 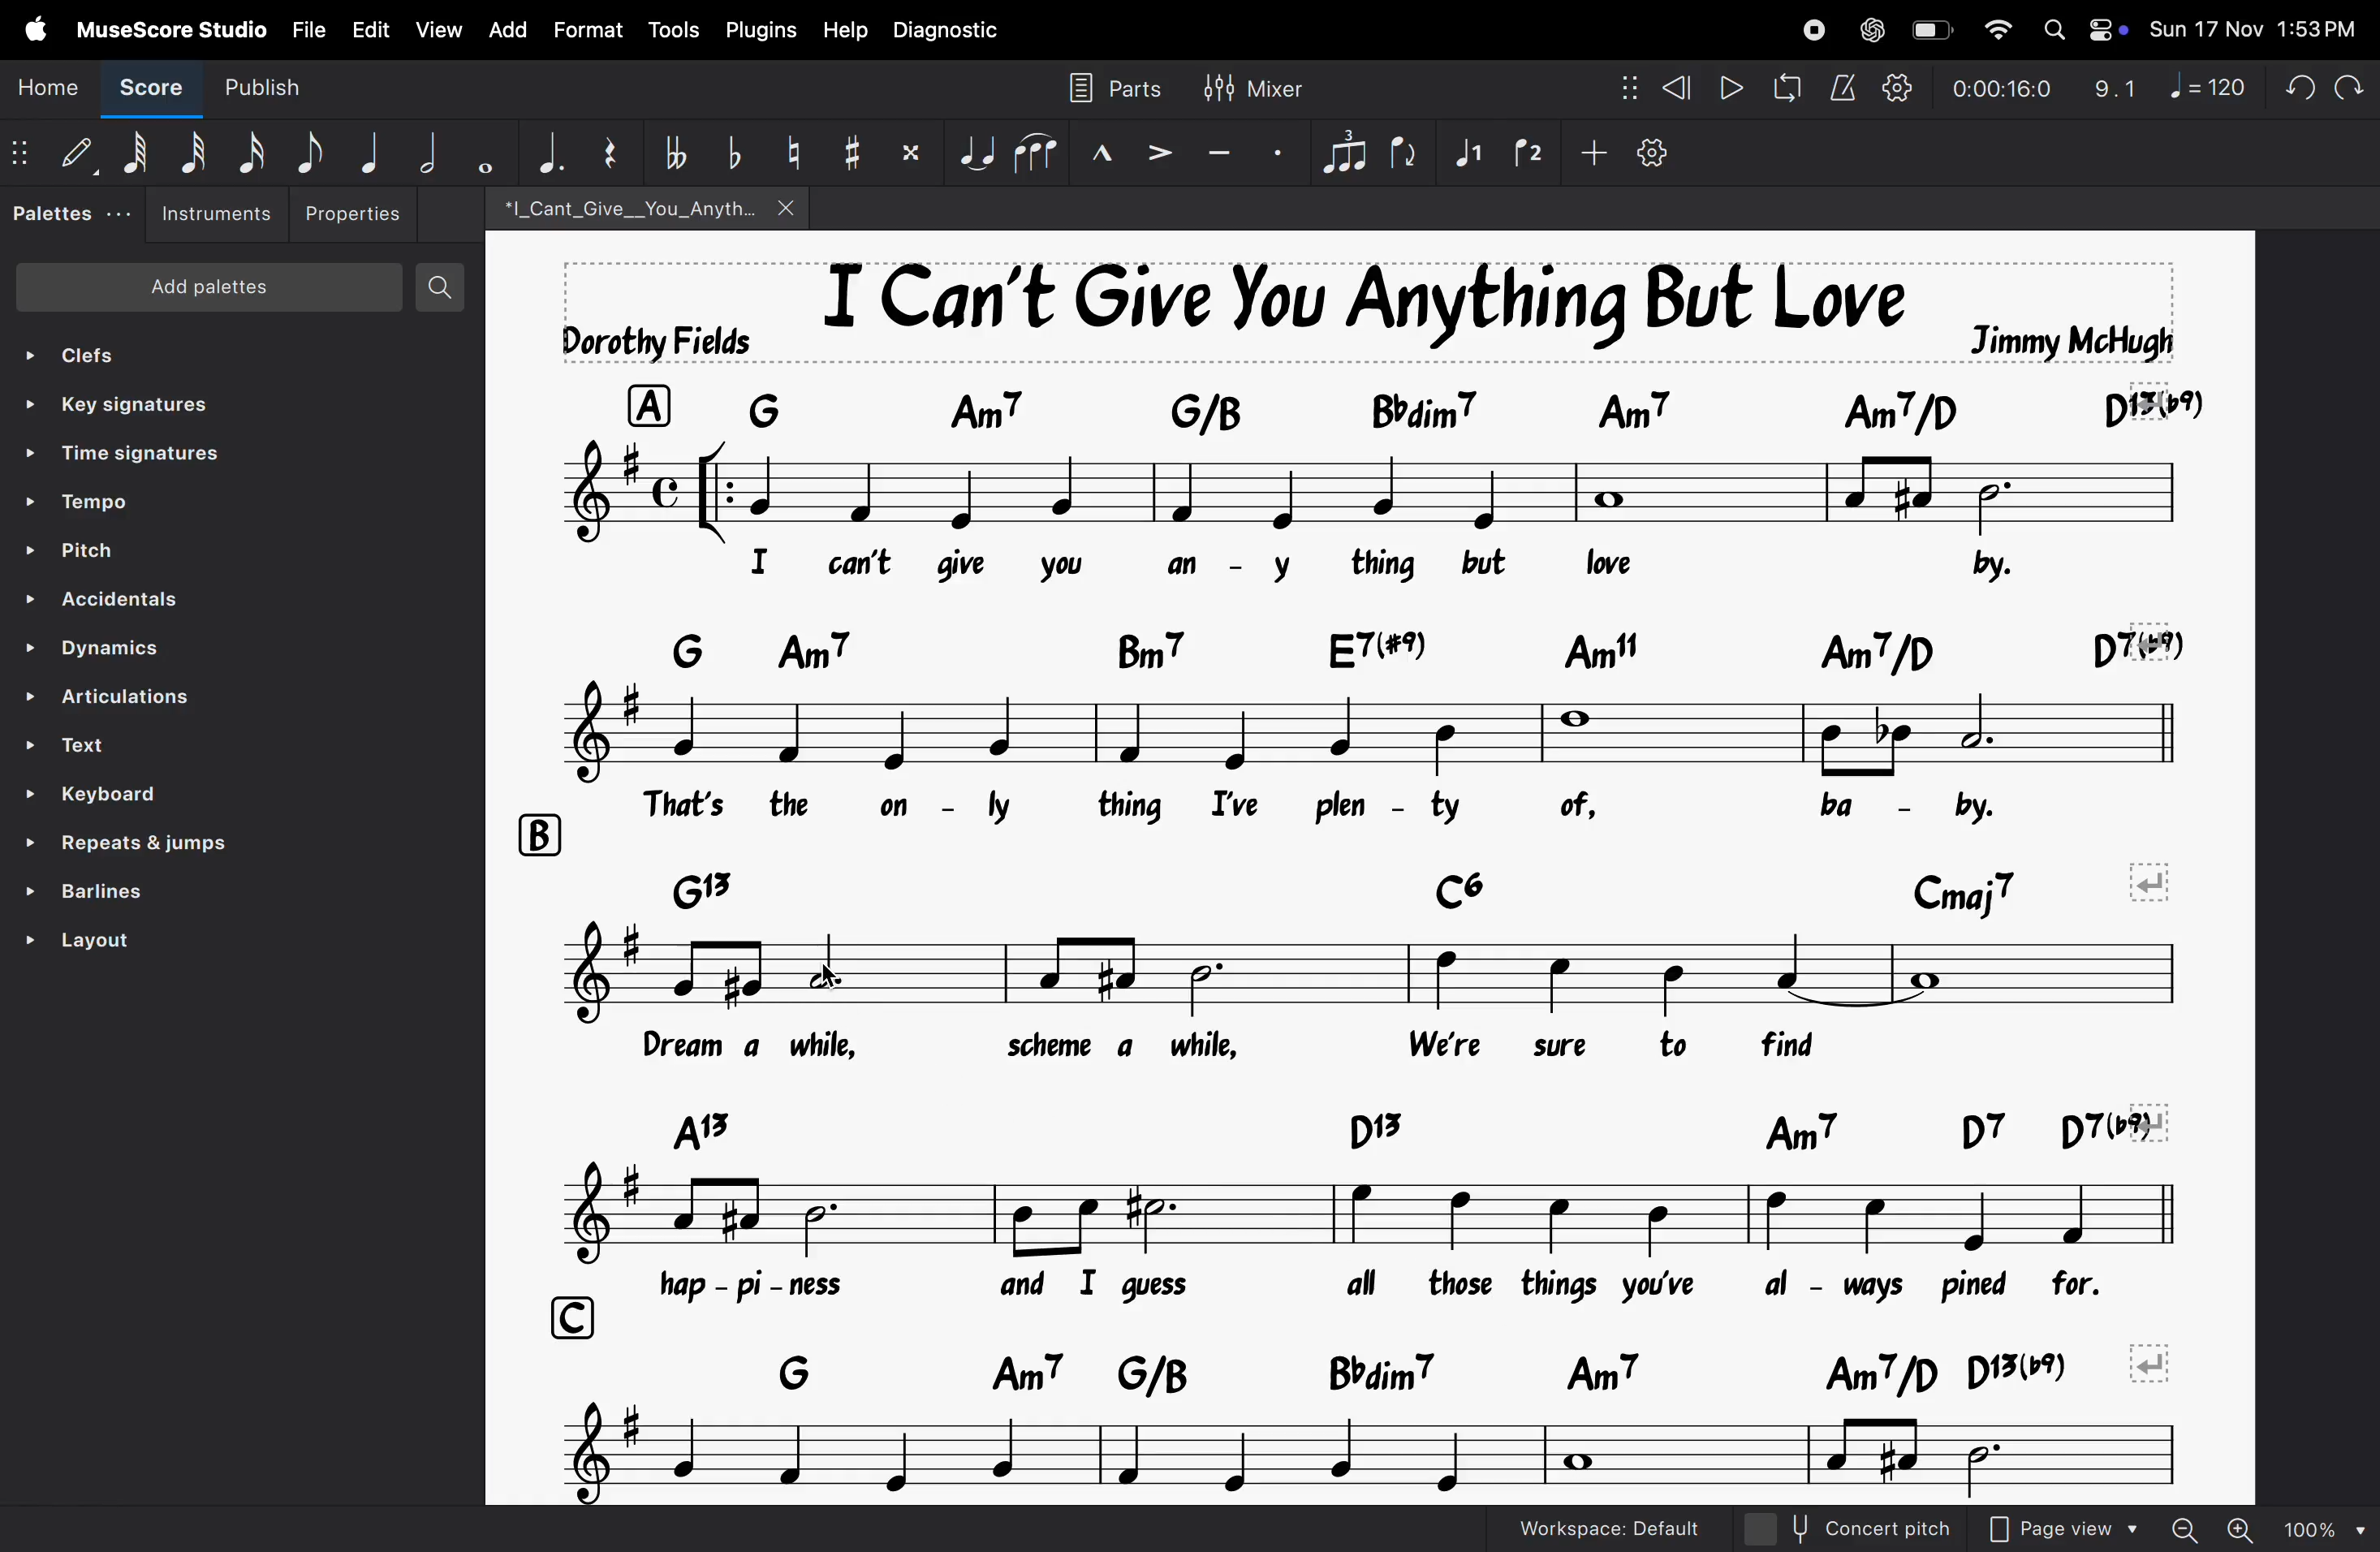 I want to click on record, so click(x=1806, y=31).